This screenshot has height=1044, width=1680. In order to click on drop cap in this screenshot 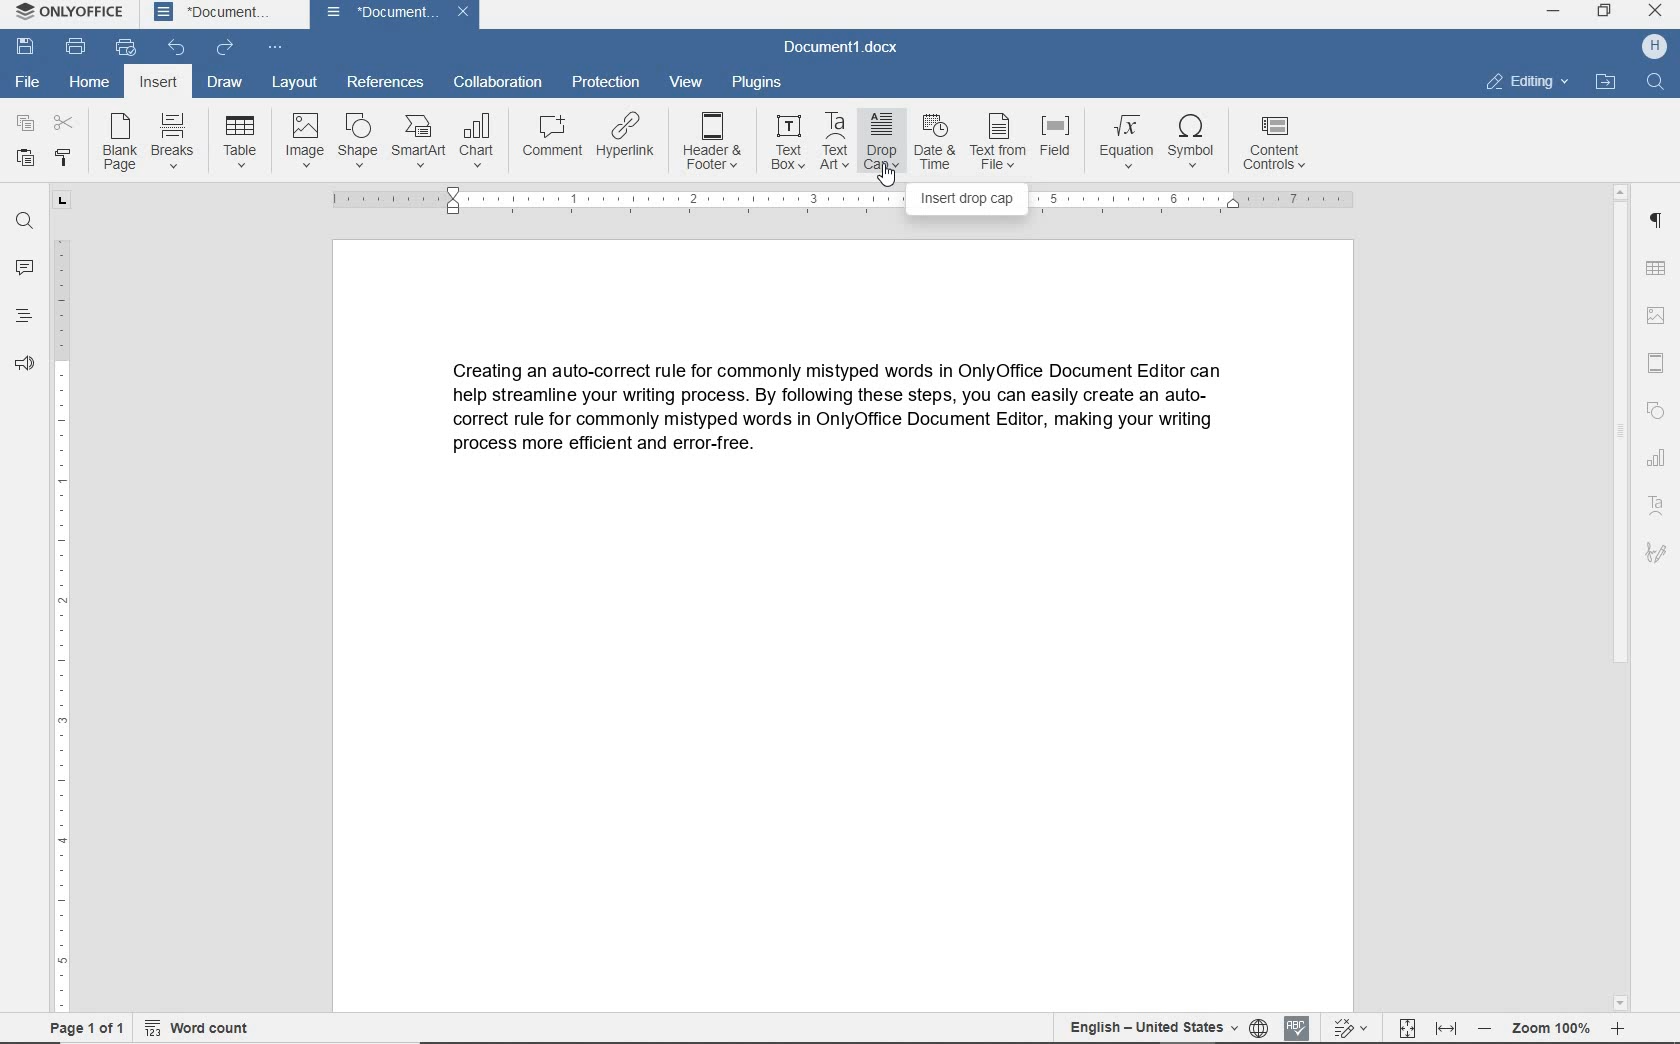, I will do `click(878, 142)`.